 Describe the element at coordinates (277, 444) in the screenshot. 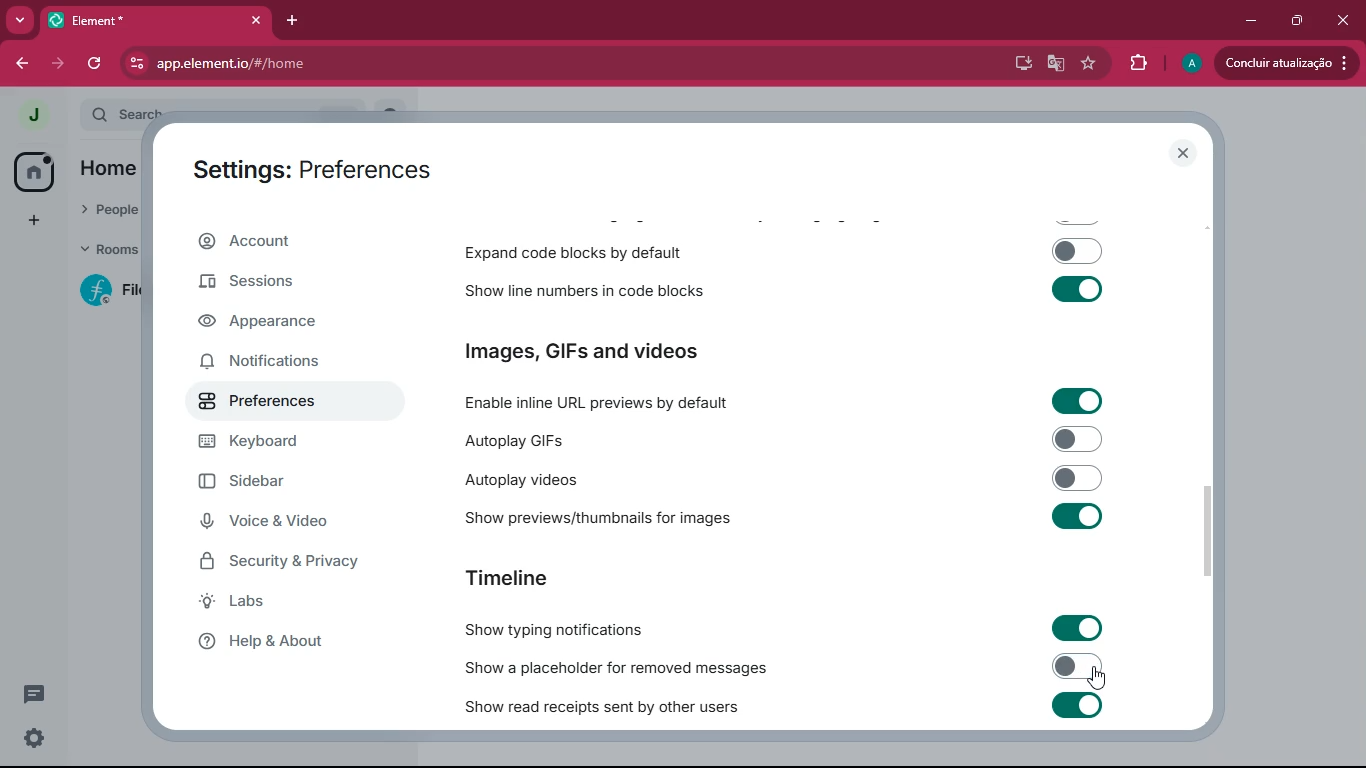

I see `keyboard` at that location.